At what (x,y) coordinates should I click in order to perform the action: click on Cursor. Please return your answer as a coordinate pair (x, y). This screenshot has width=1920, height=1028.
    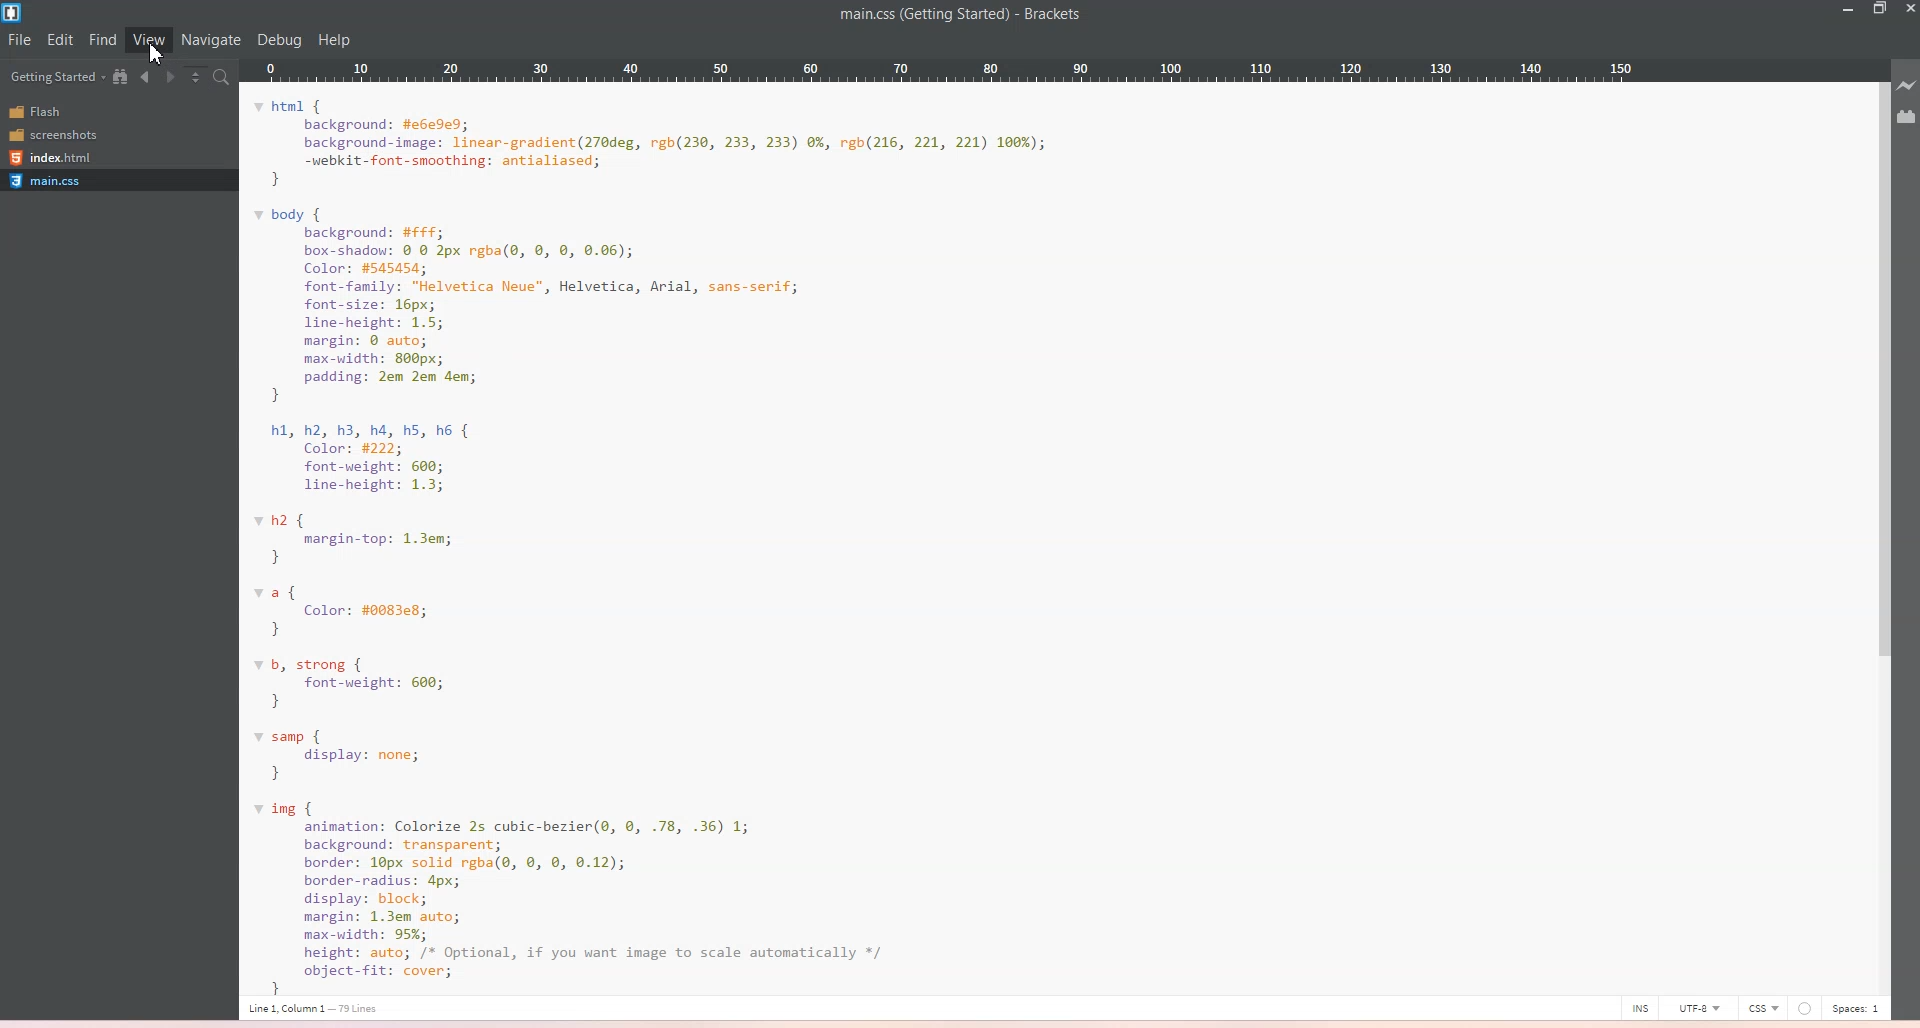
    Looking at the image, I should click on (162, 53).